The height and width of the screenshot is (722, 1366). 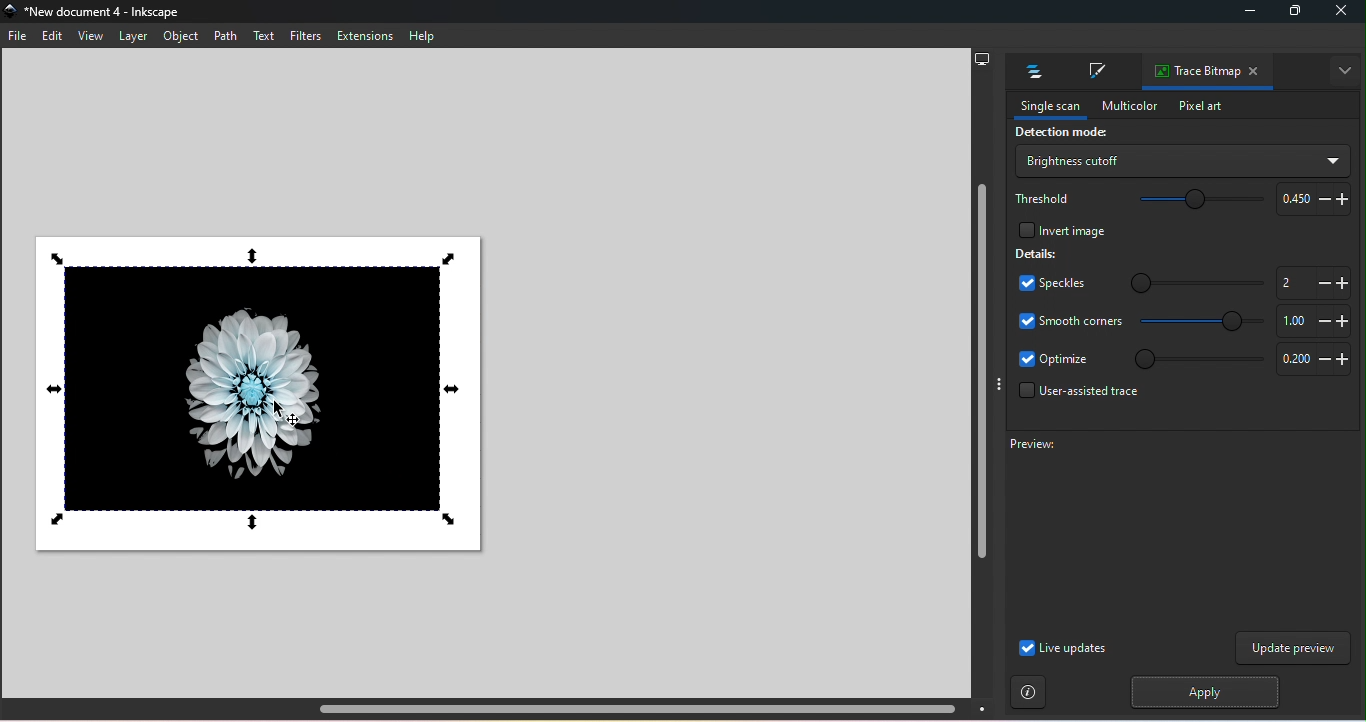 I want to click on Threshold, so click(x=1044, y=197).